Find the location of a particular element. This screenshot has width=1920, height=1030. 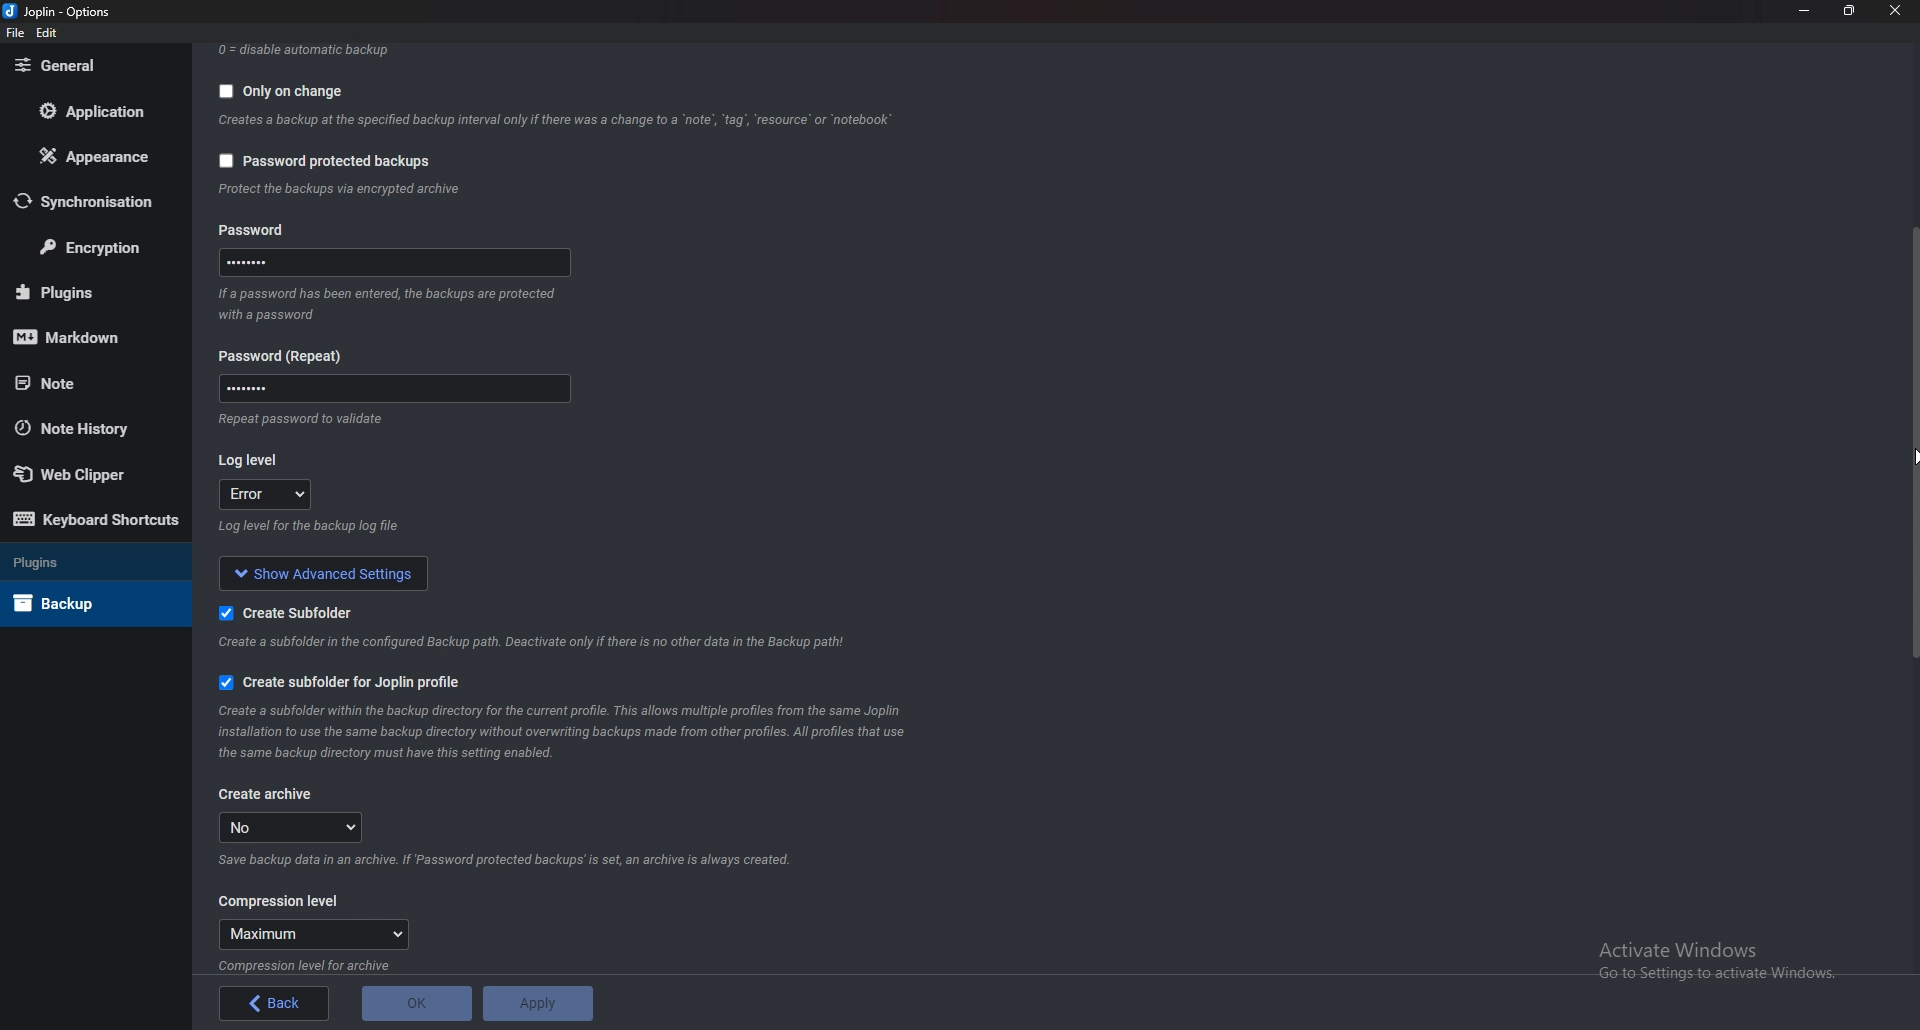

Application is located at coordinates (95, 110).